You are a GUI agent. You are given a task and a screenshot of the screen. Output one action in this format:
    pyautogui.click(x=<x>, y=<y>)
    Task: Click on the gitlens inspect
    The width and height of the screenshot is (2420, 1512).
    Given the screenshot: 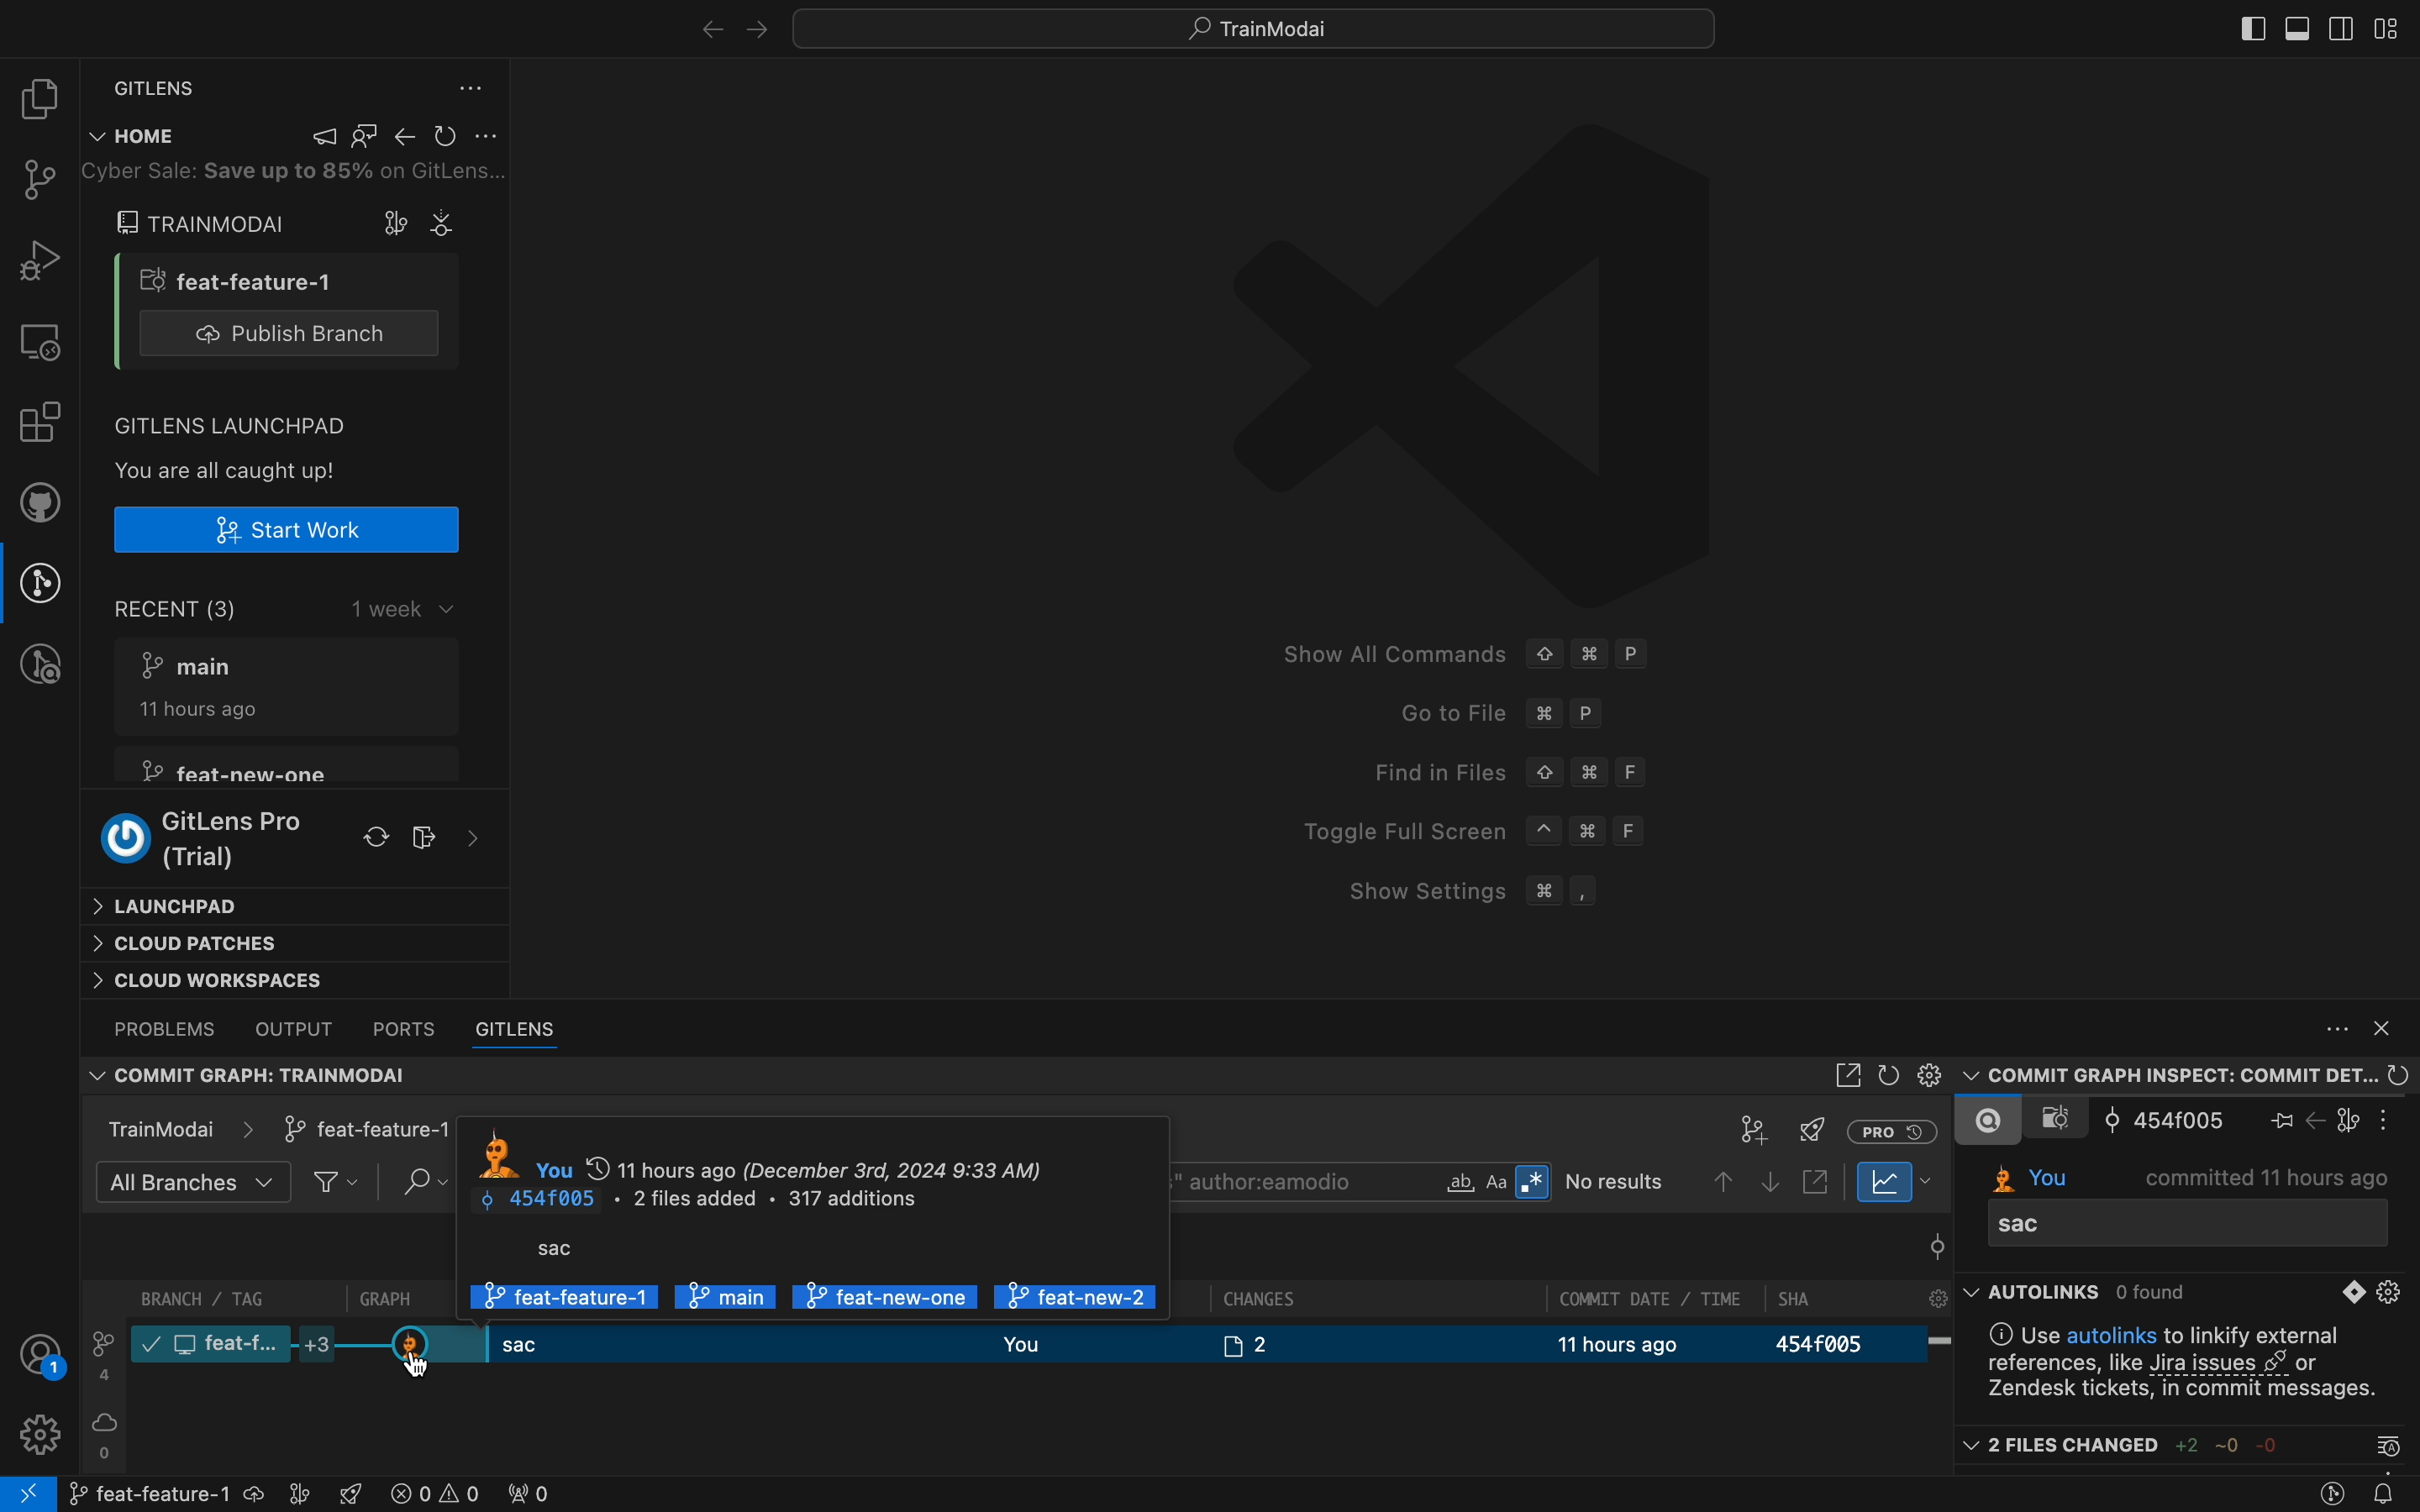 What is the action you would take?
    pyautogui.click(x=43, y=666)
    